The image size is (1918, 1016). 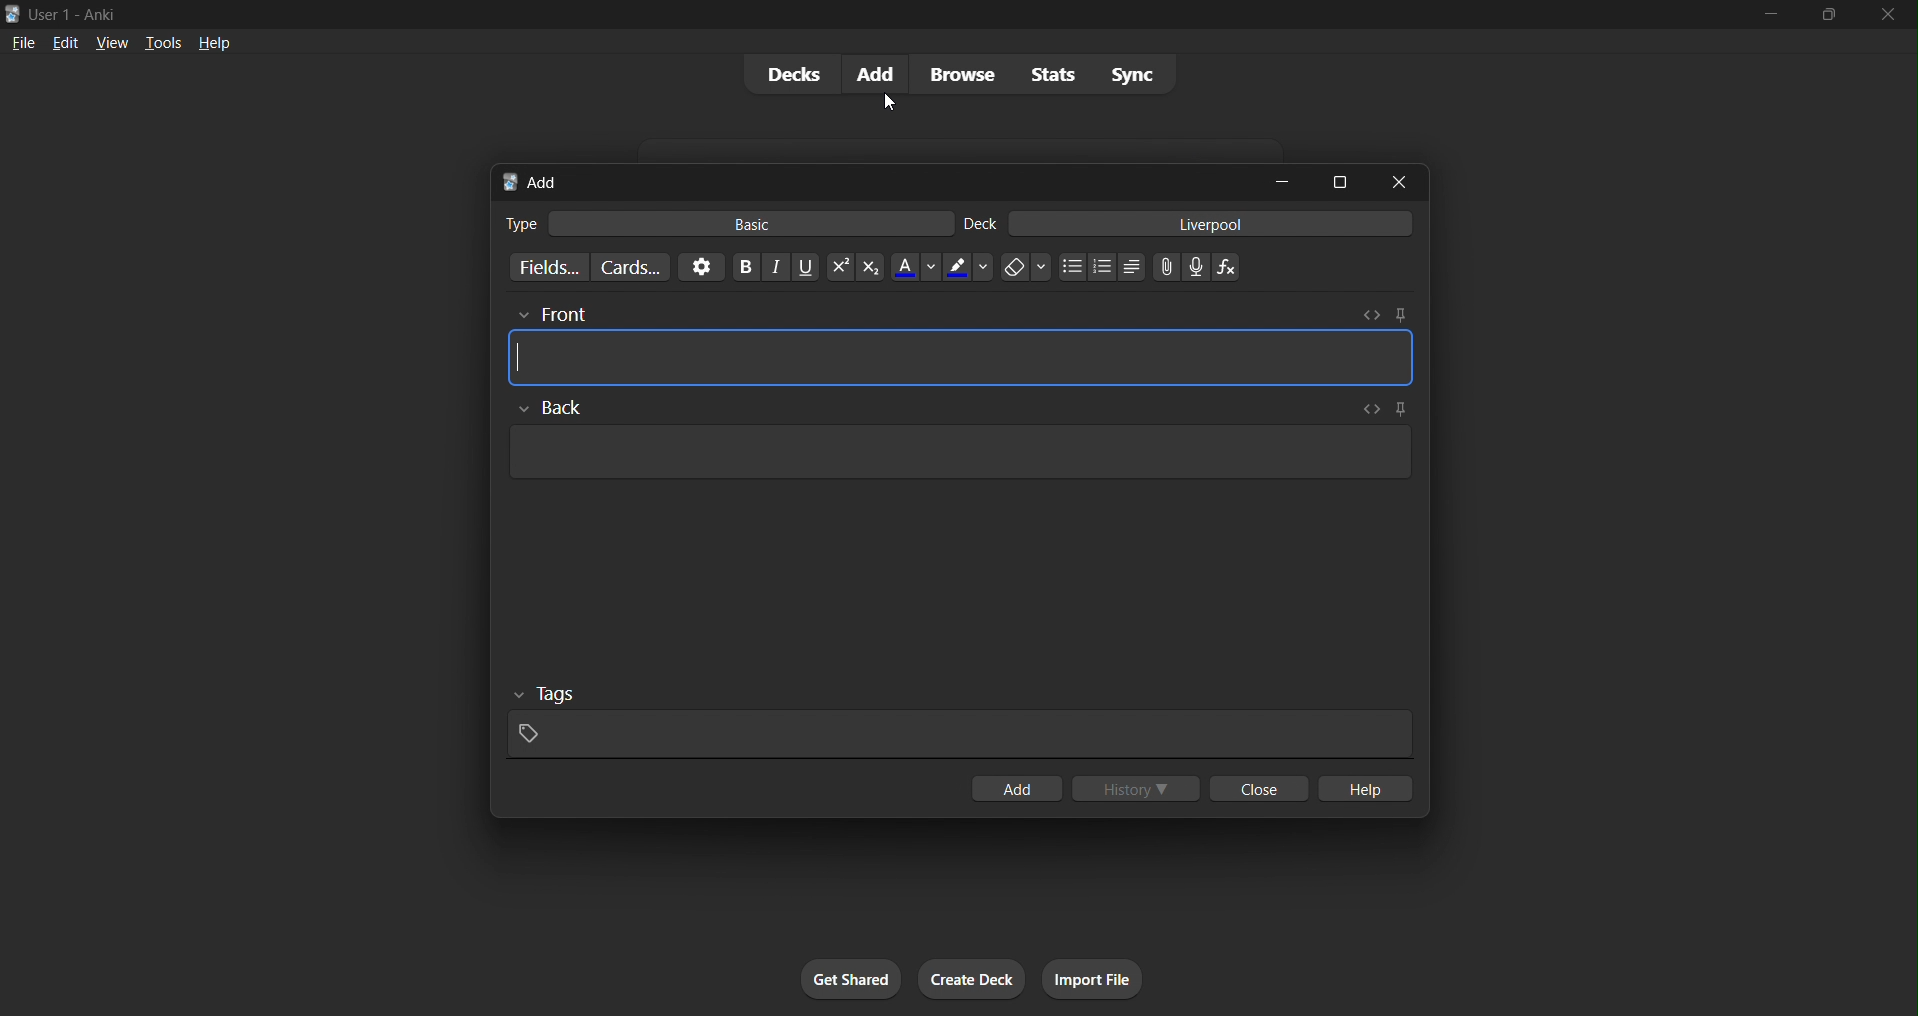 What do you see at coordinates (786, 73) in the screenshot?
I see `decks` at bounding box center [786, 73].